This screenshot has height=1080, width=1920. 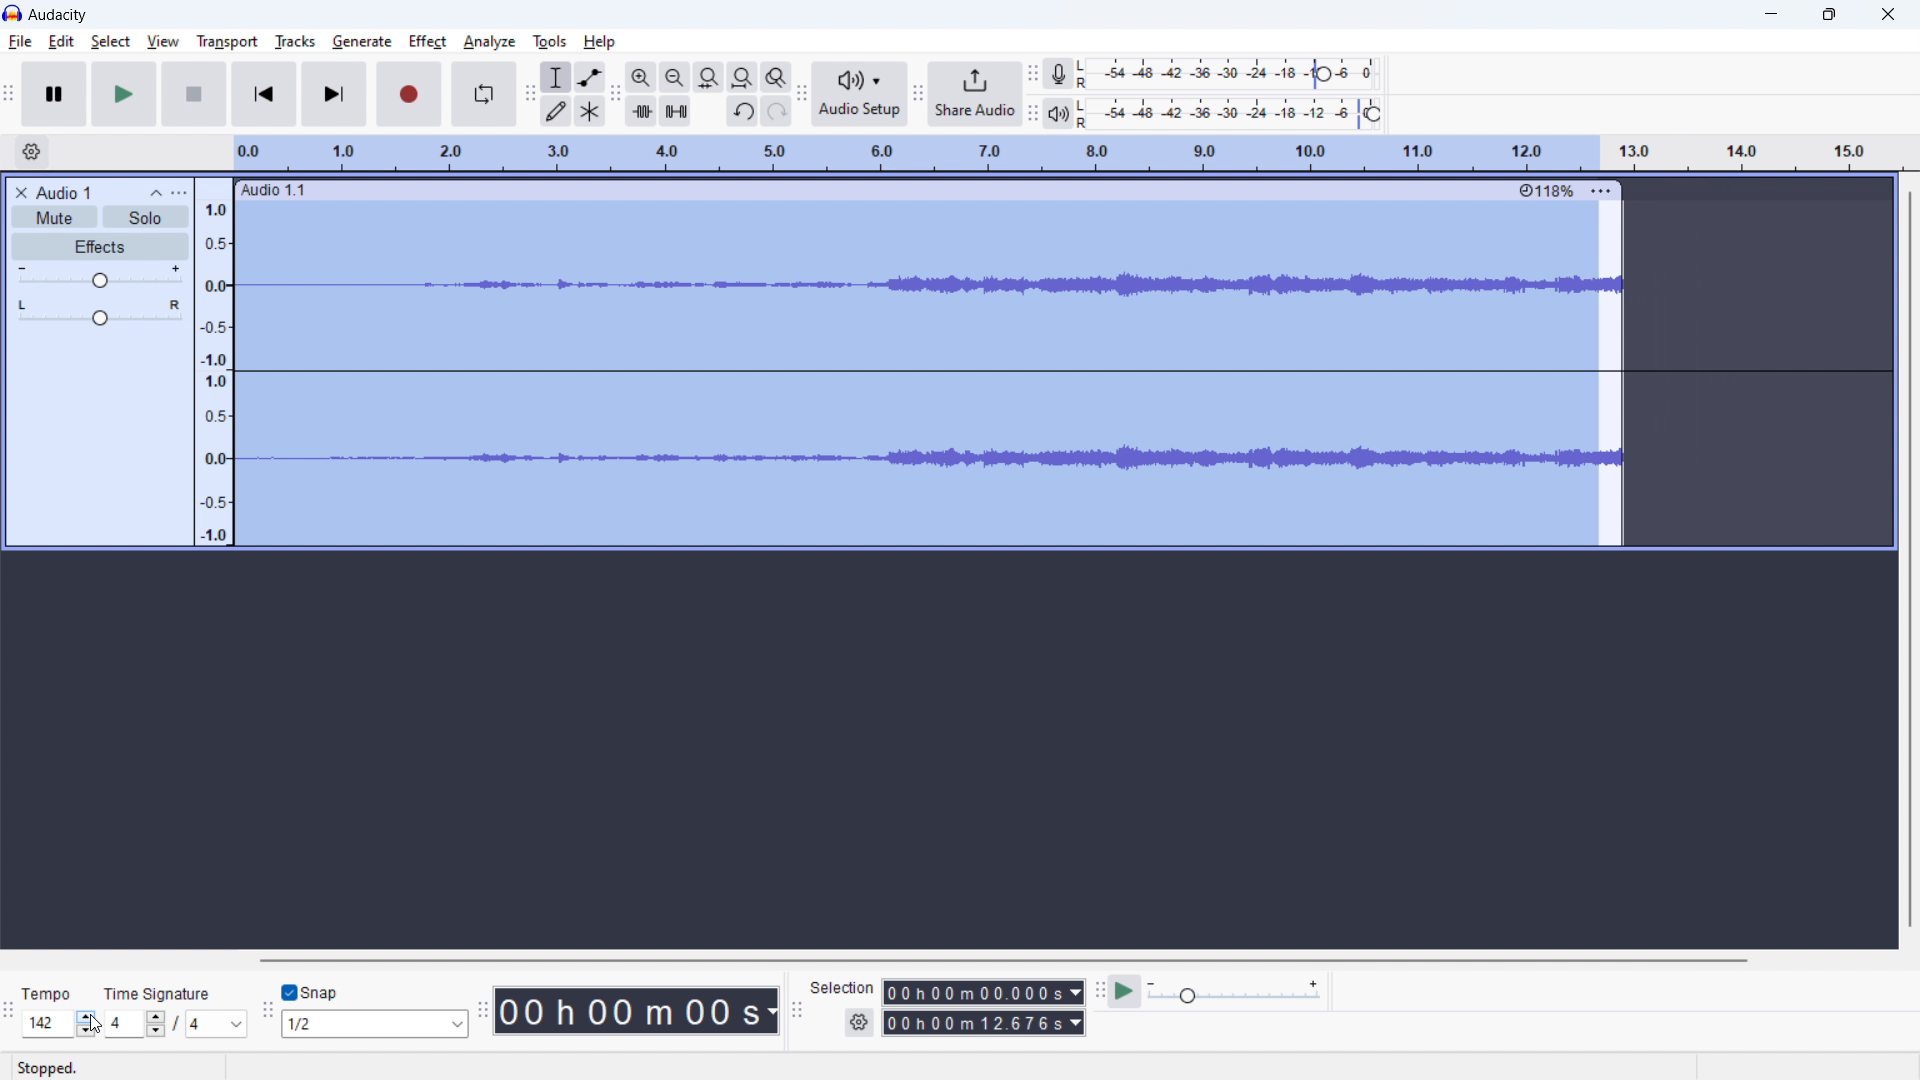 I want to click on view menu, so click(x=180, y=192).